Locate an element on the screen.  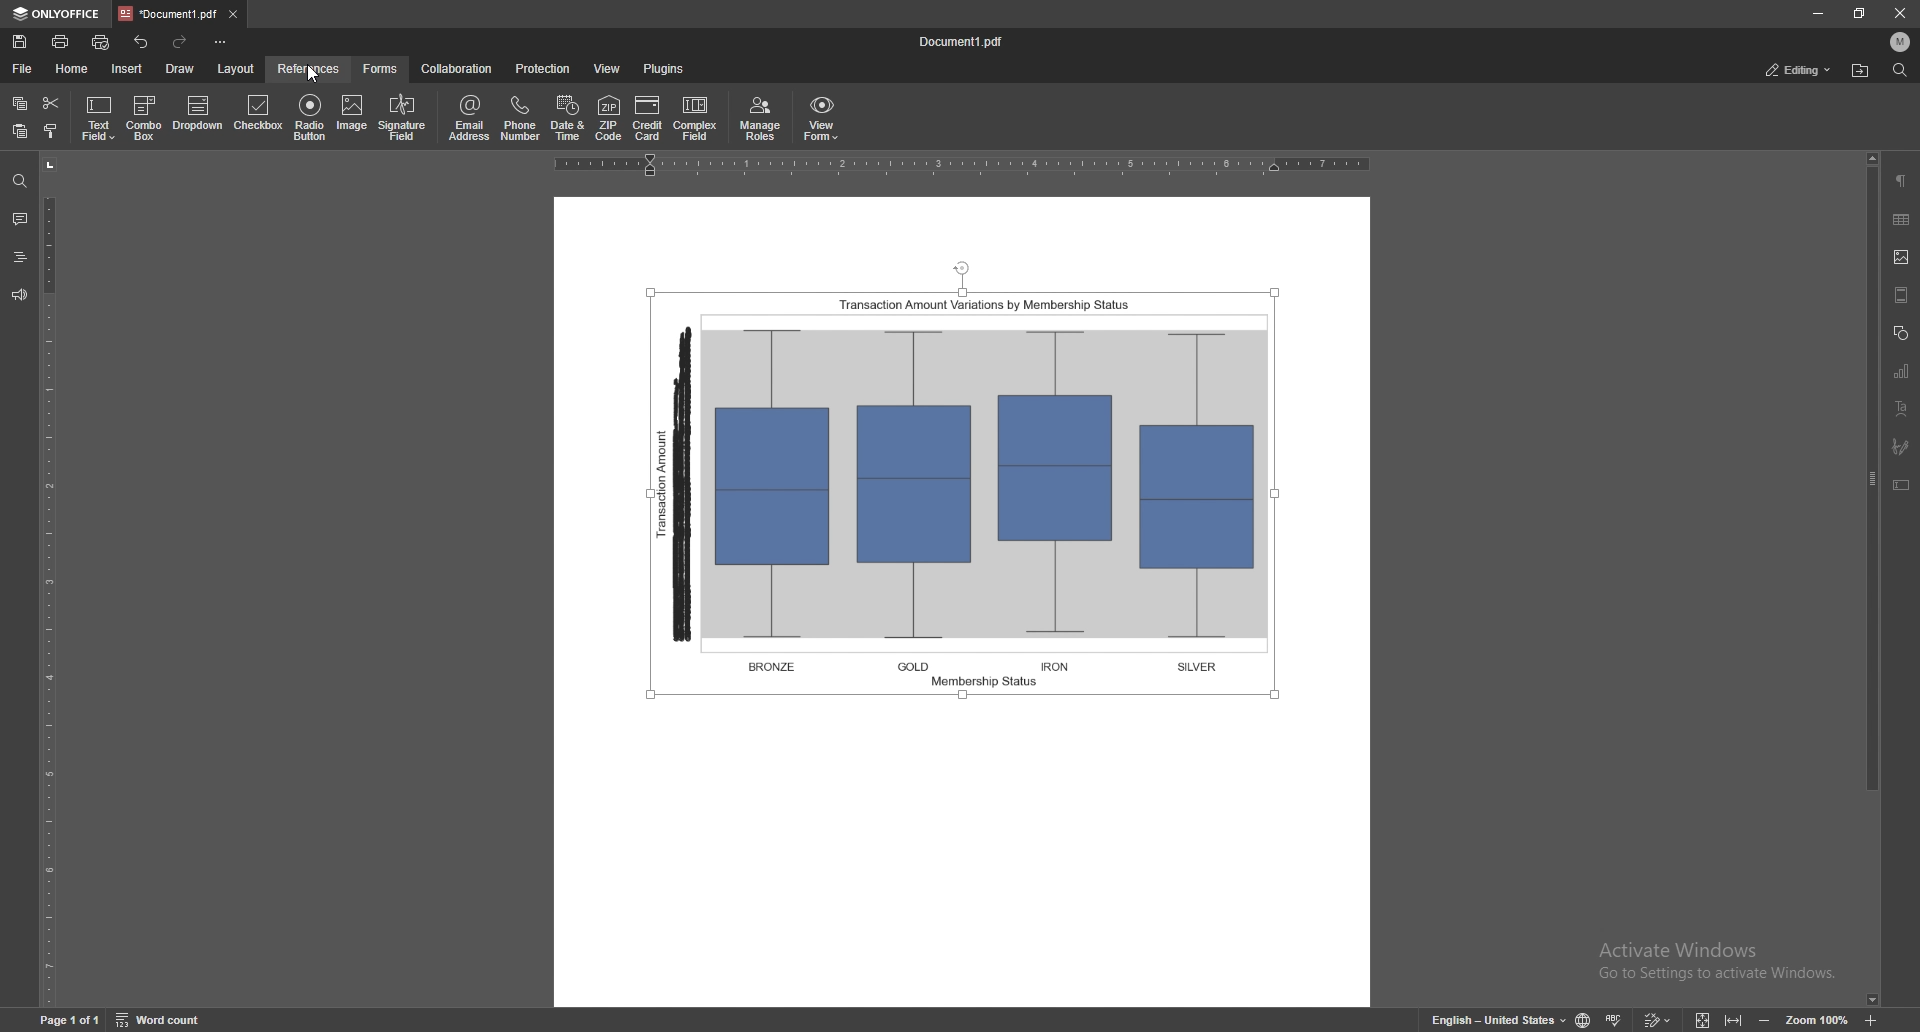
cut is located at coordinates (51, 104).